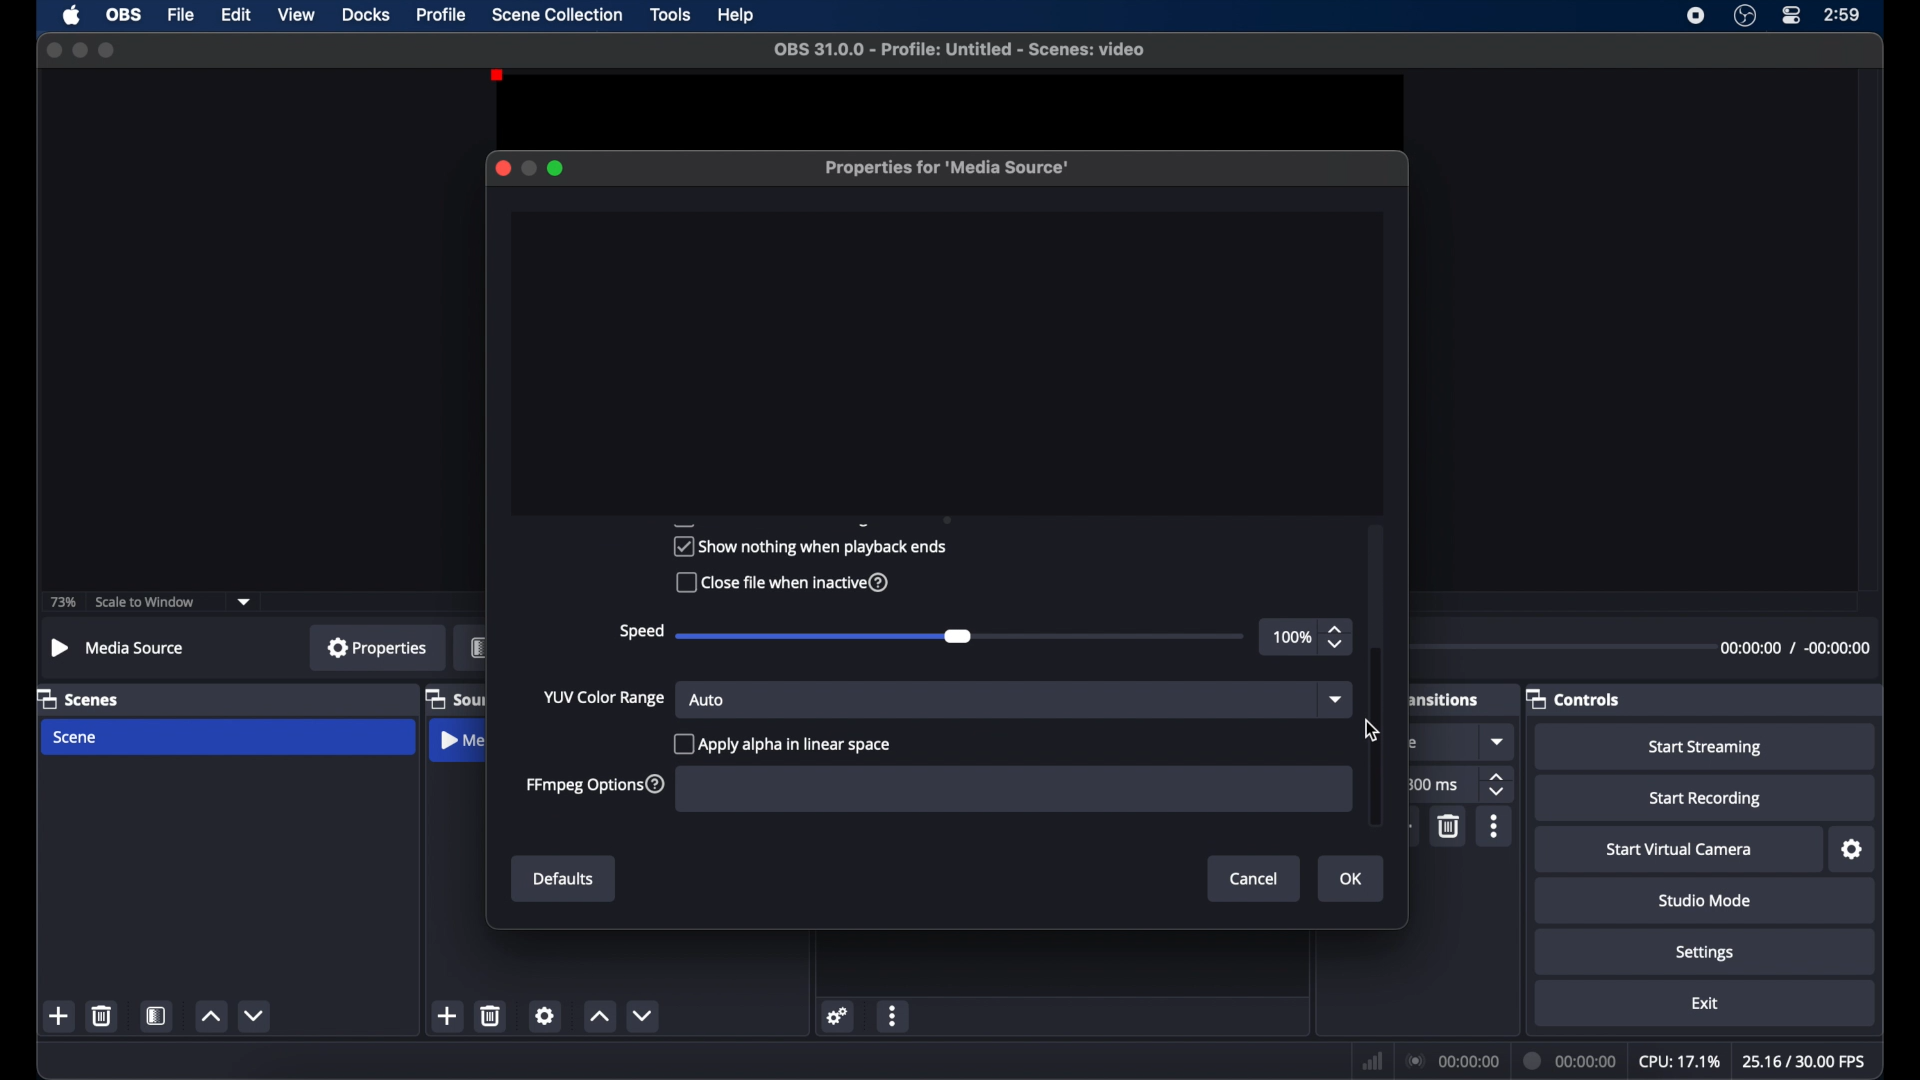 The width and height of the screenshot is (1920, 1080). What do you see at coordinates (1790, 16) in the screenshot?
I see `control center` at bounding box center [1790, 16].